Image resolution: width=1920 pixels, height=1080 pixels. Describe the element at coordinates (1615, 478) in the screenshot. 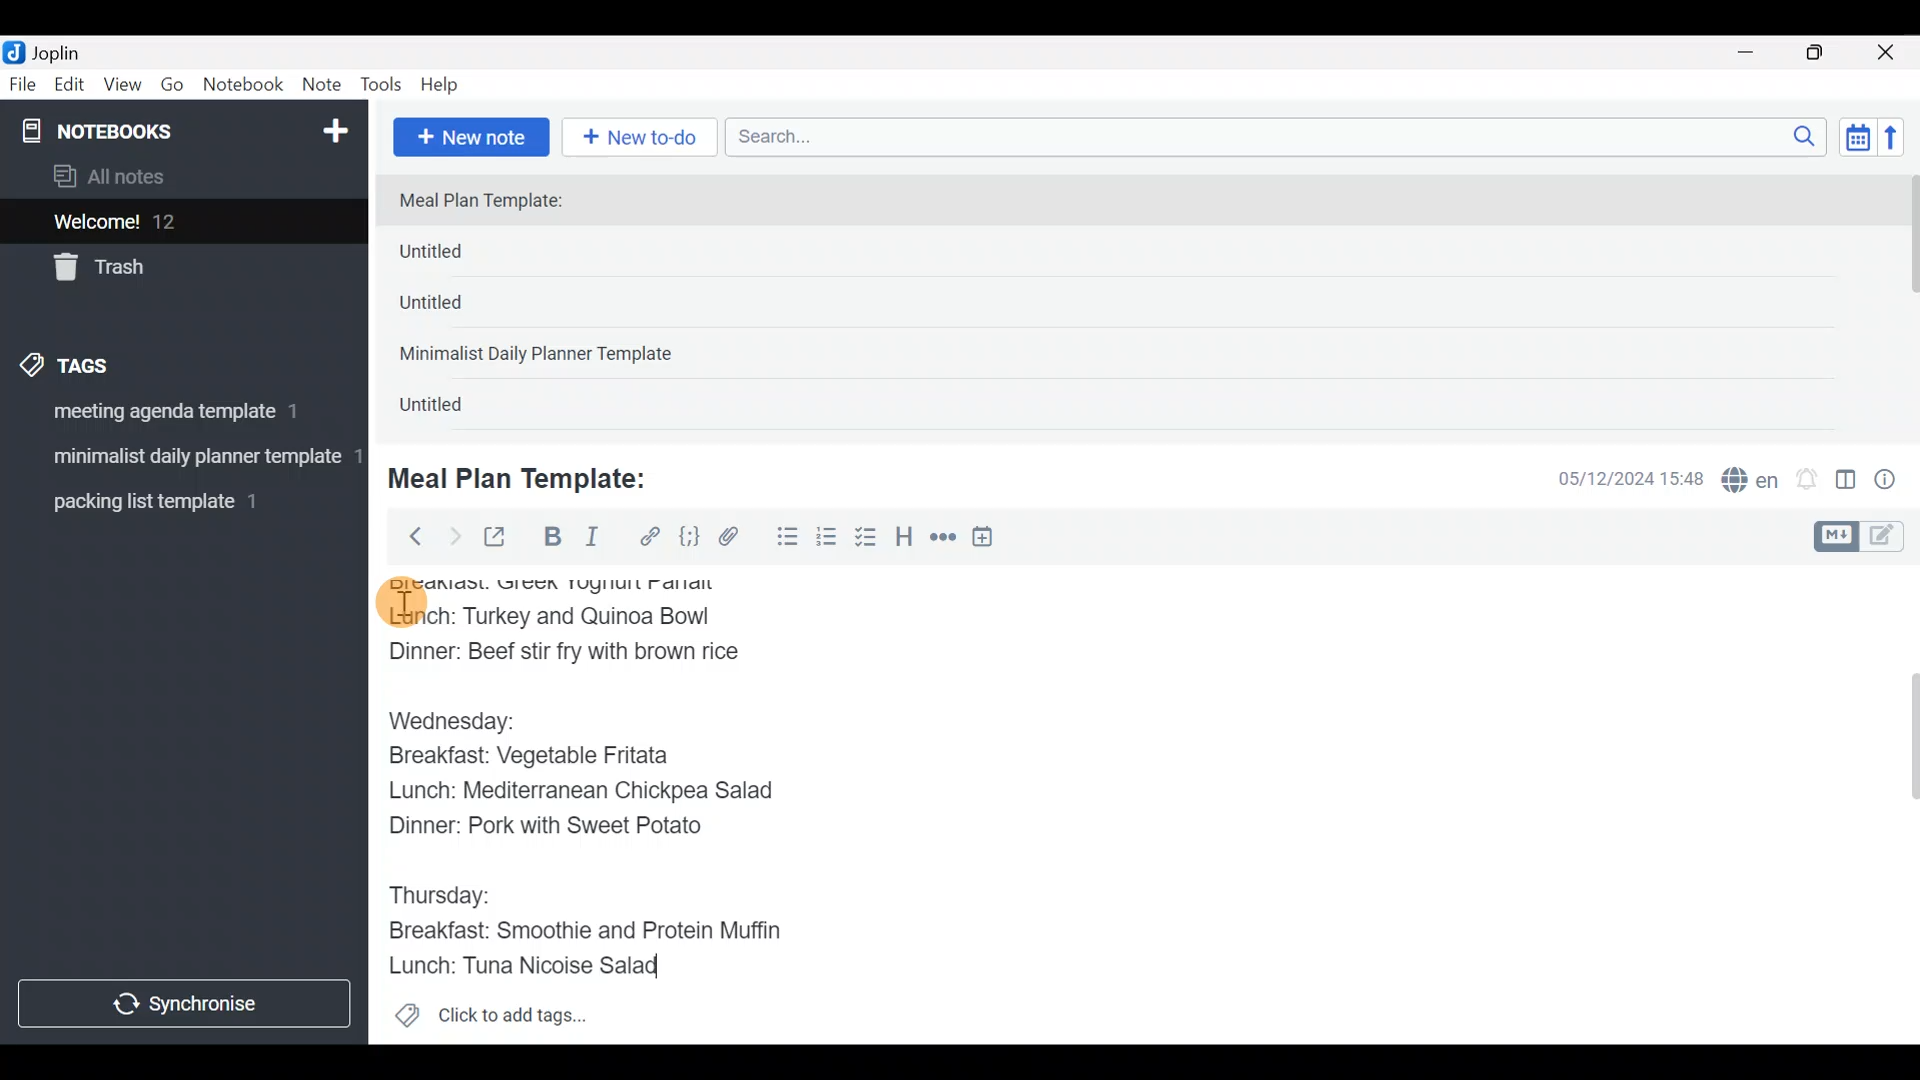

I see `Date & time` at that location.